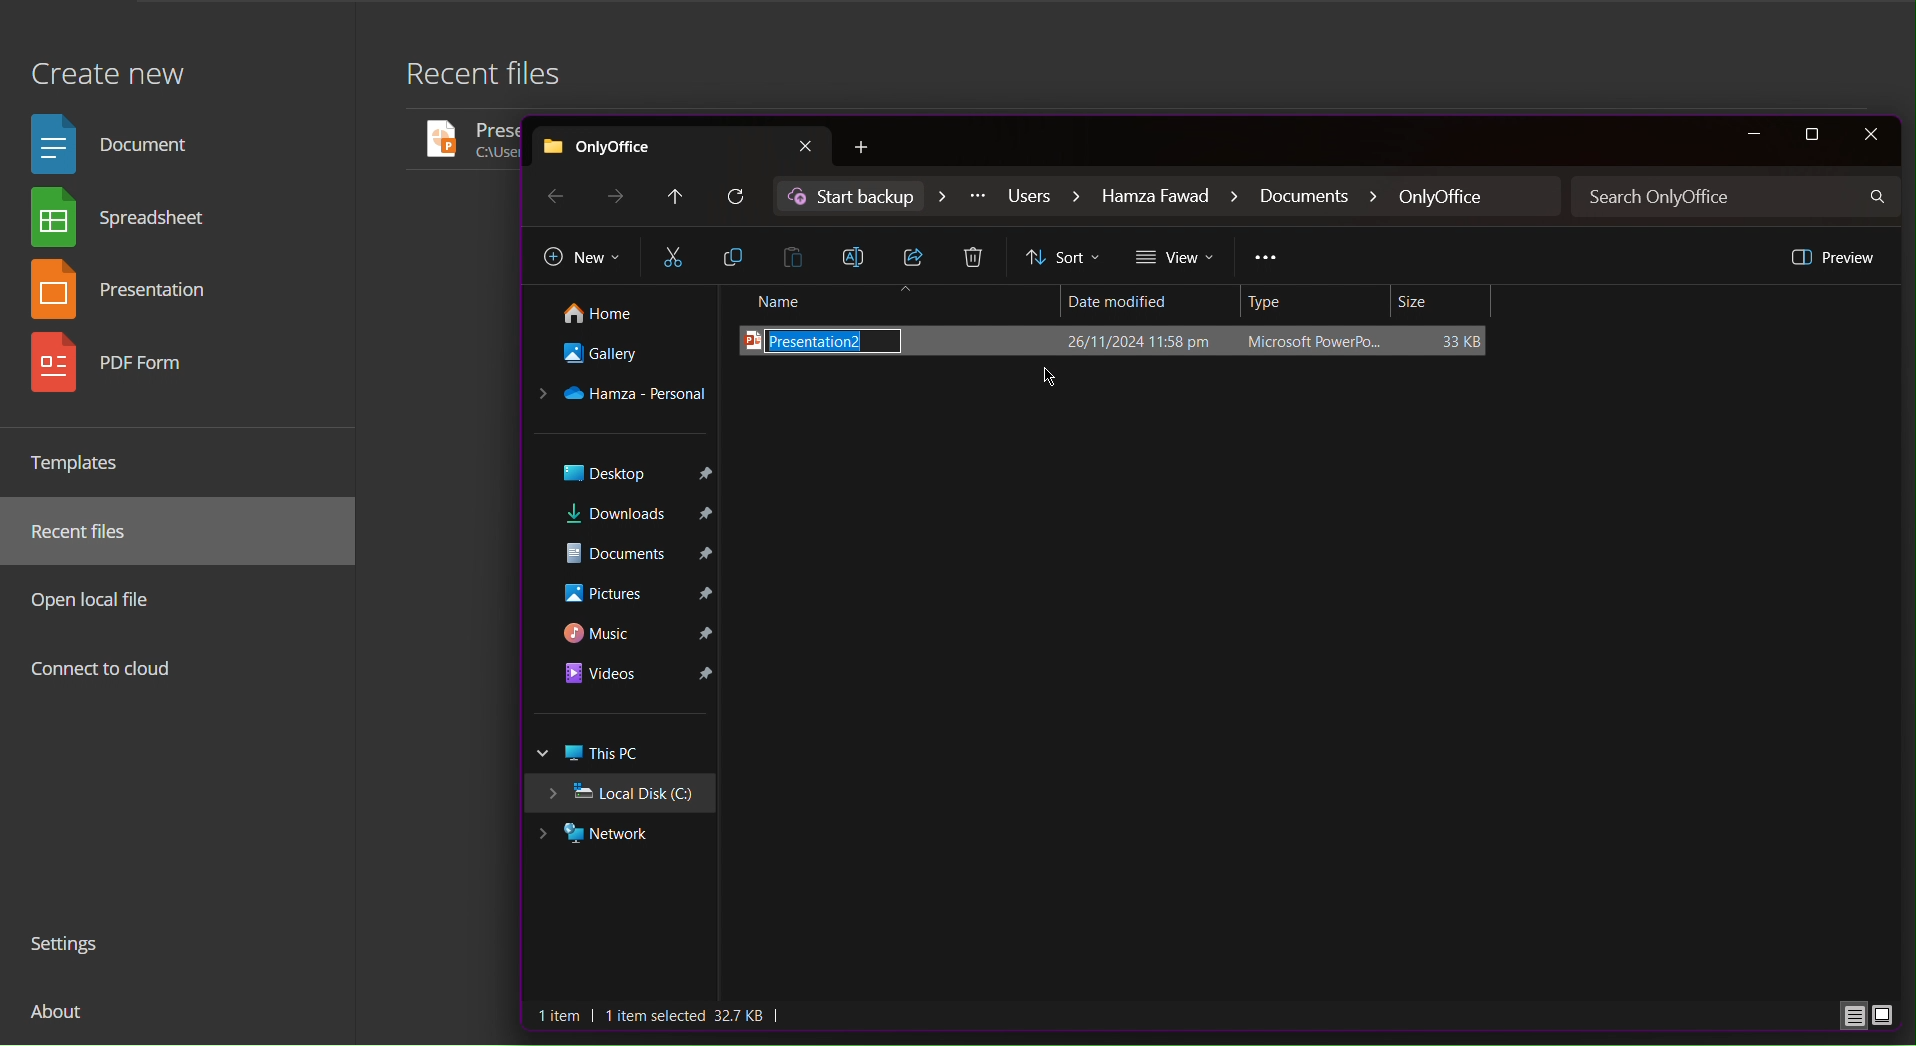  I want to click on View, so click(1177, 258).